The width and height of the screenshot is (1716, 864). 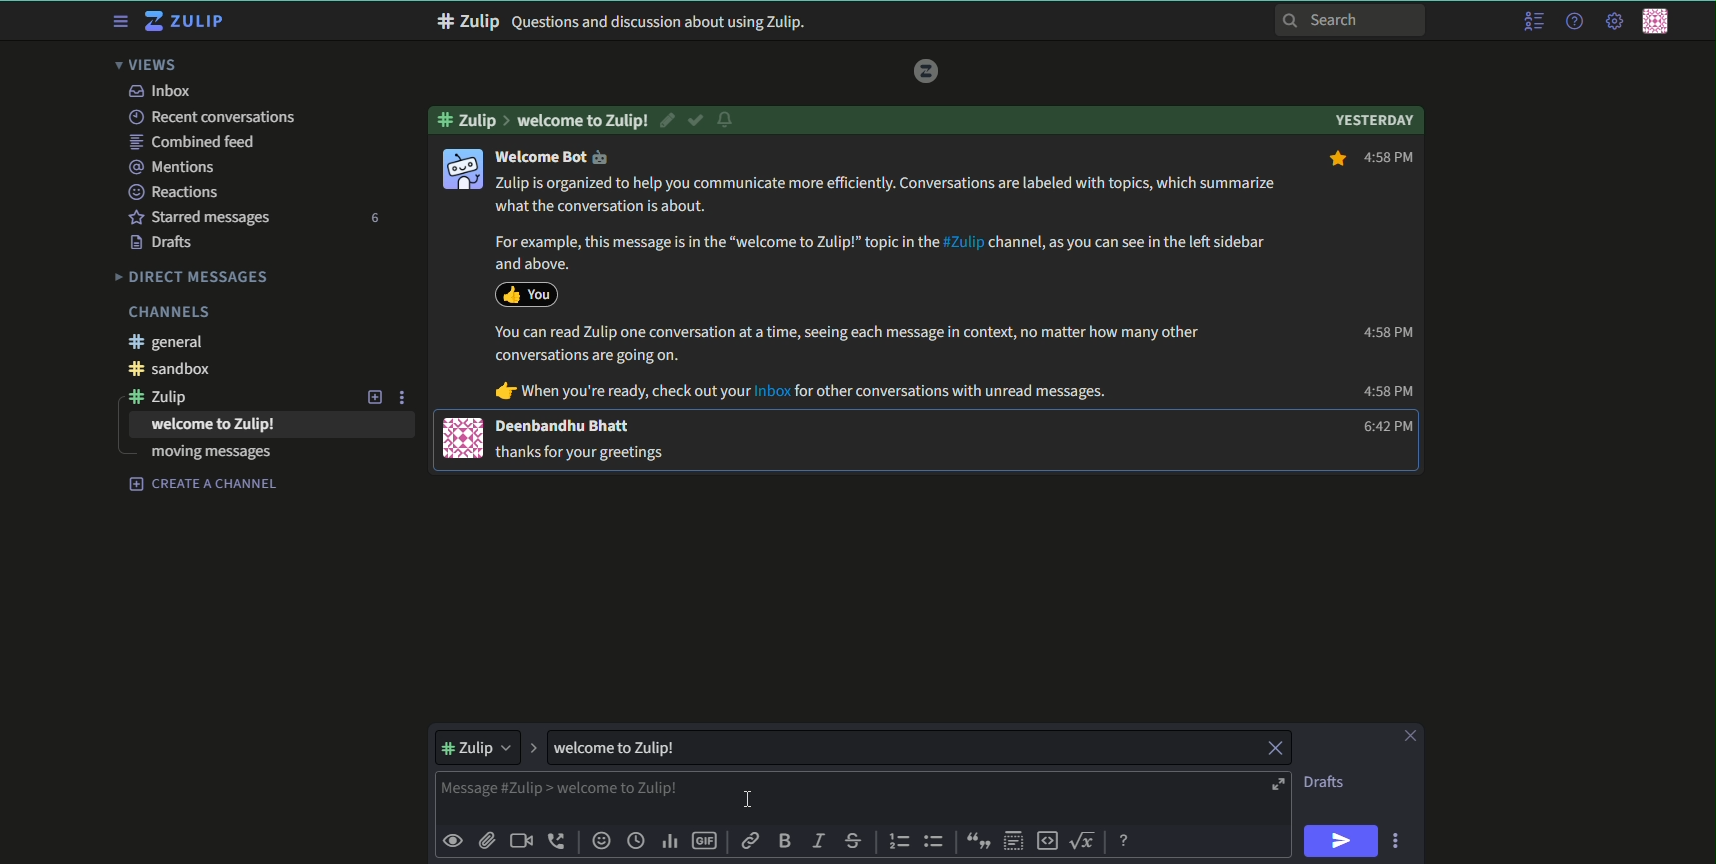 What do you see at coordinates (583, 120) in the screenshot?
I see `Welcome to zulip!` at bounding box center [583, 120].